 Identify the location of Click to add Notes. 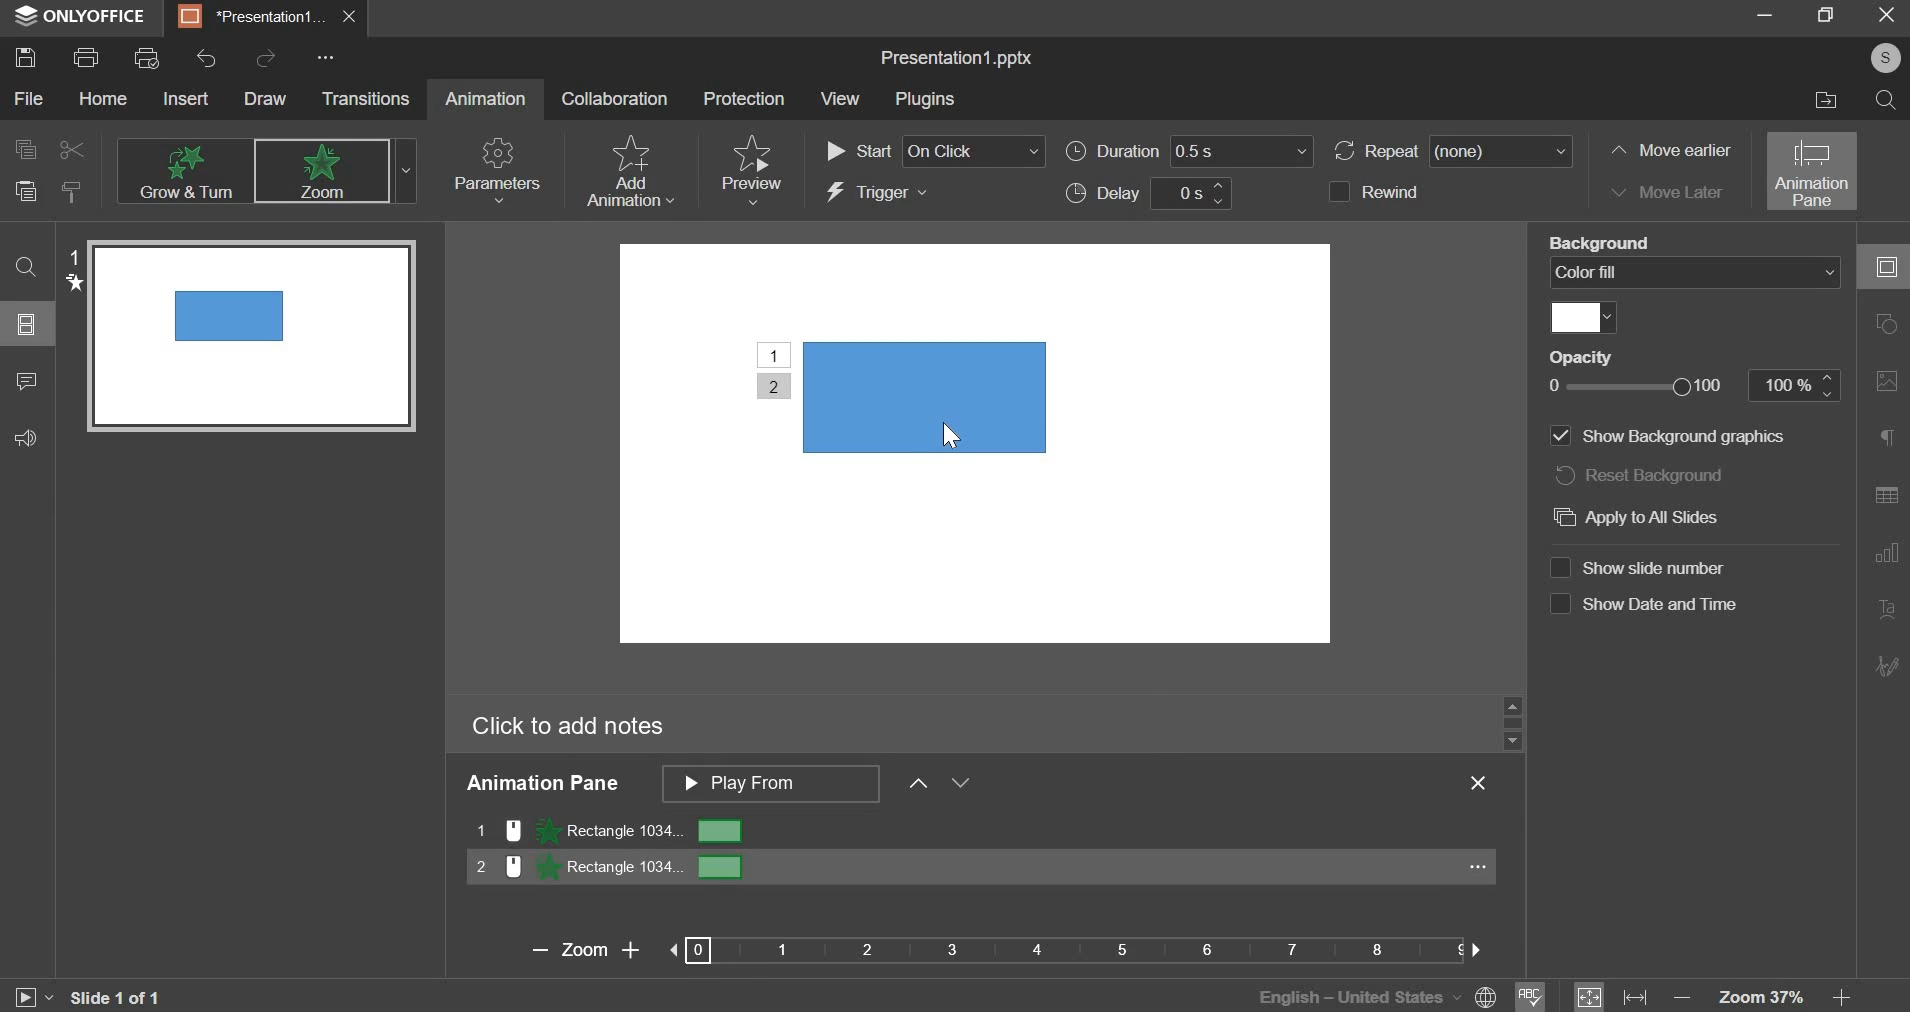
(564, 726).